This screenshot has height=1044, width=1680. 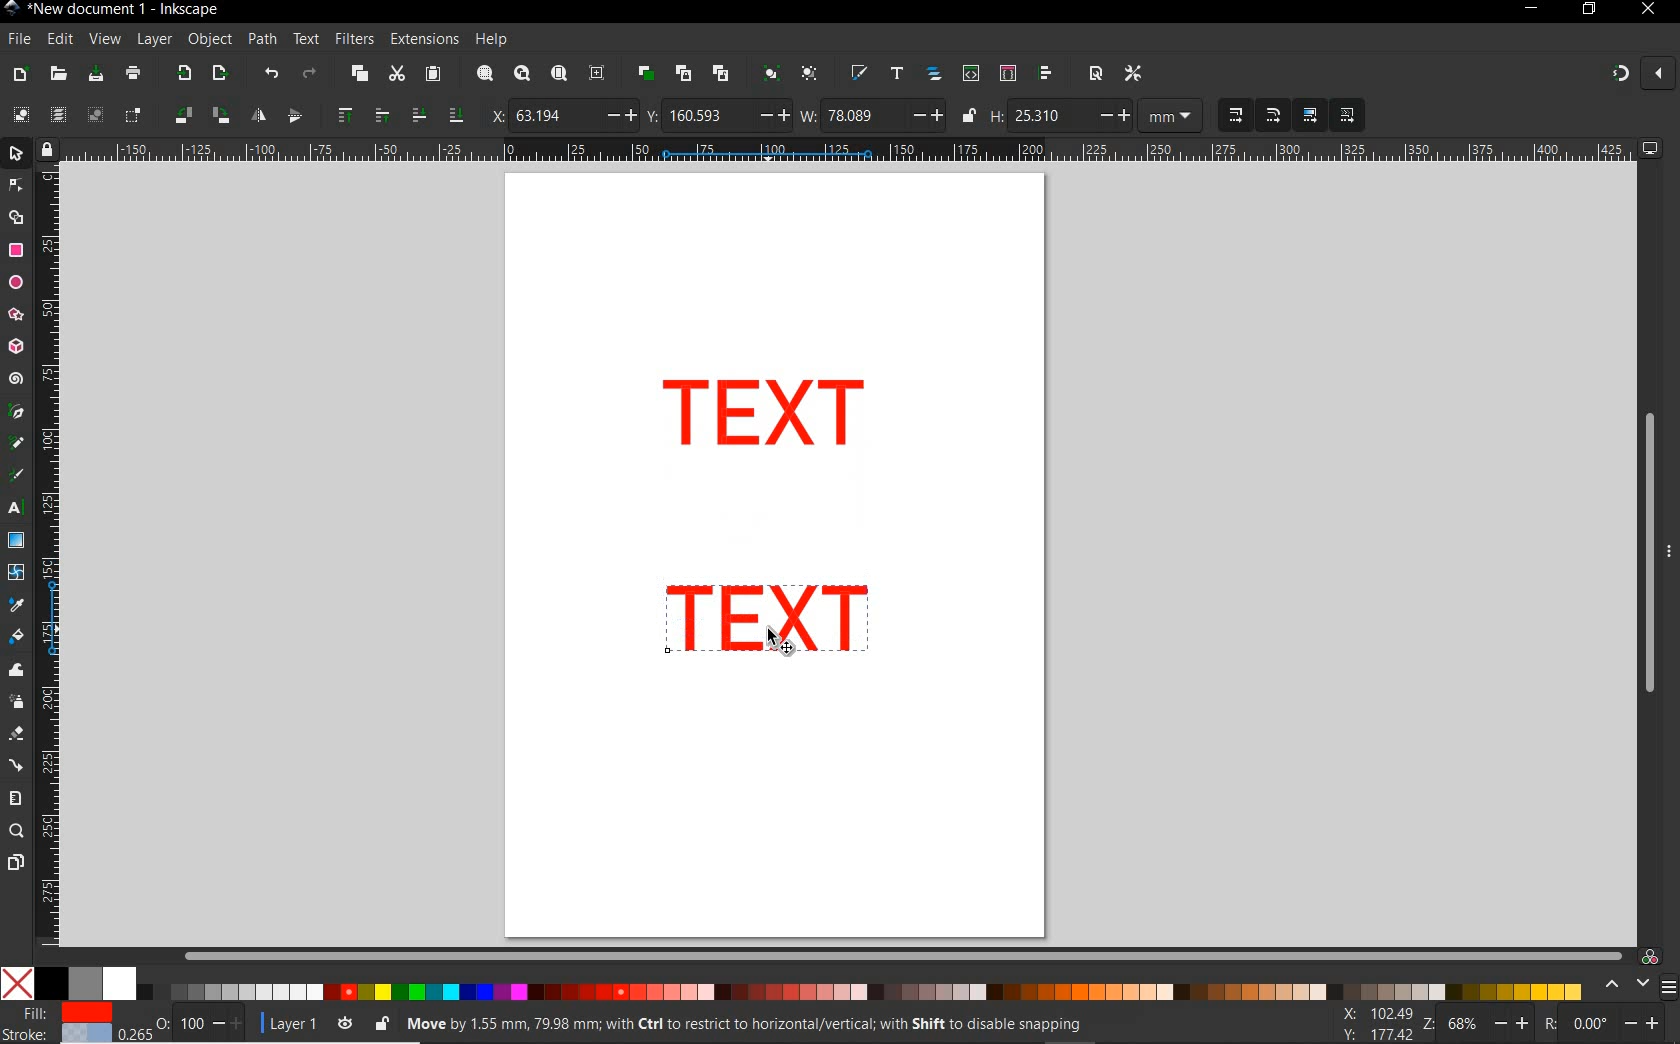 I want to click on no objects selected, so click(x=766, y=1024).